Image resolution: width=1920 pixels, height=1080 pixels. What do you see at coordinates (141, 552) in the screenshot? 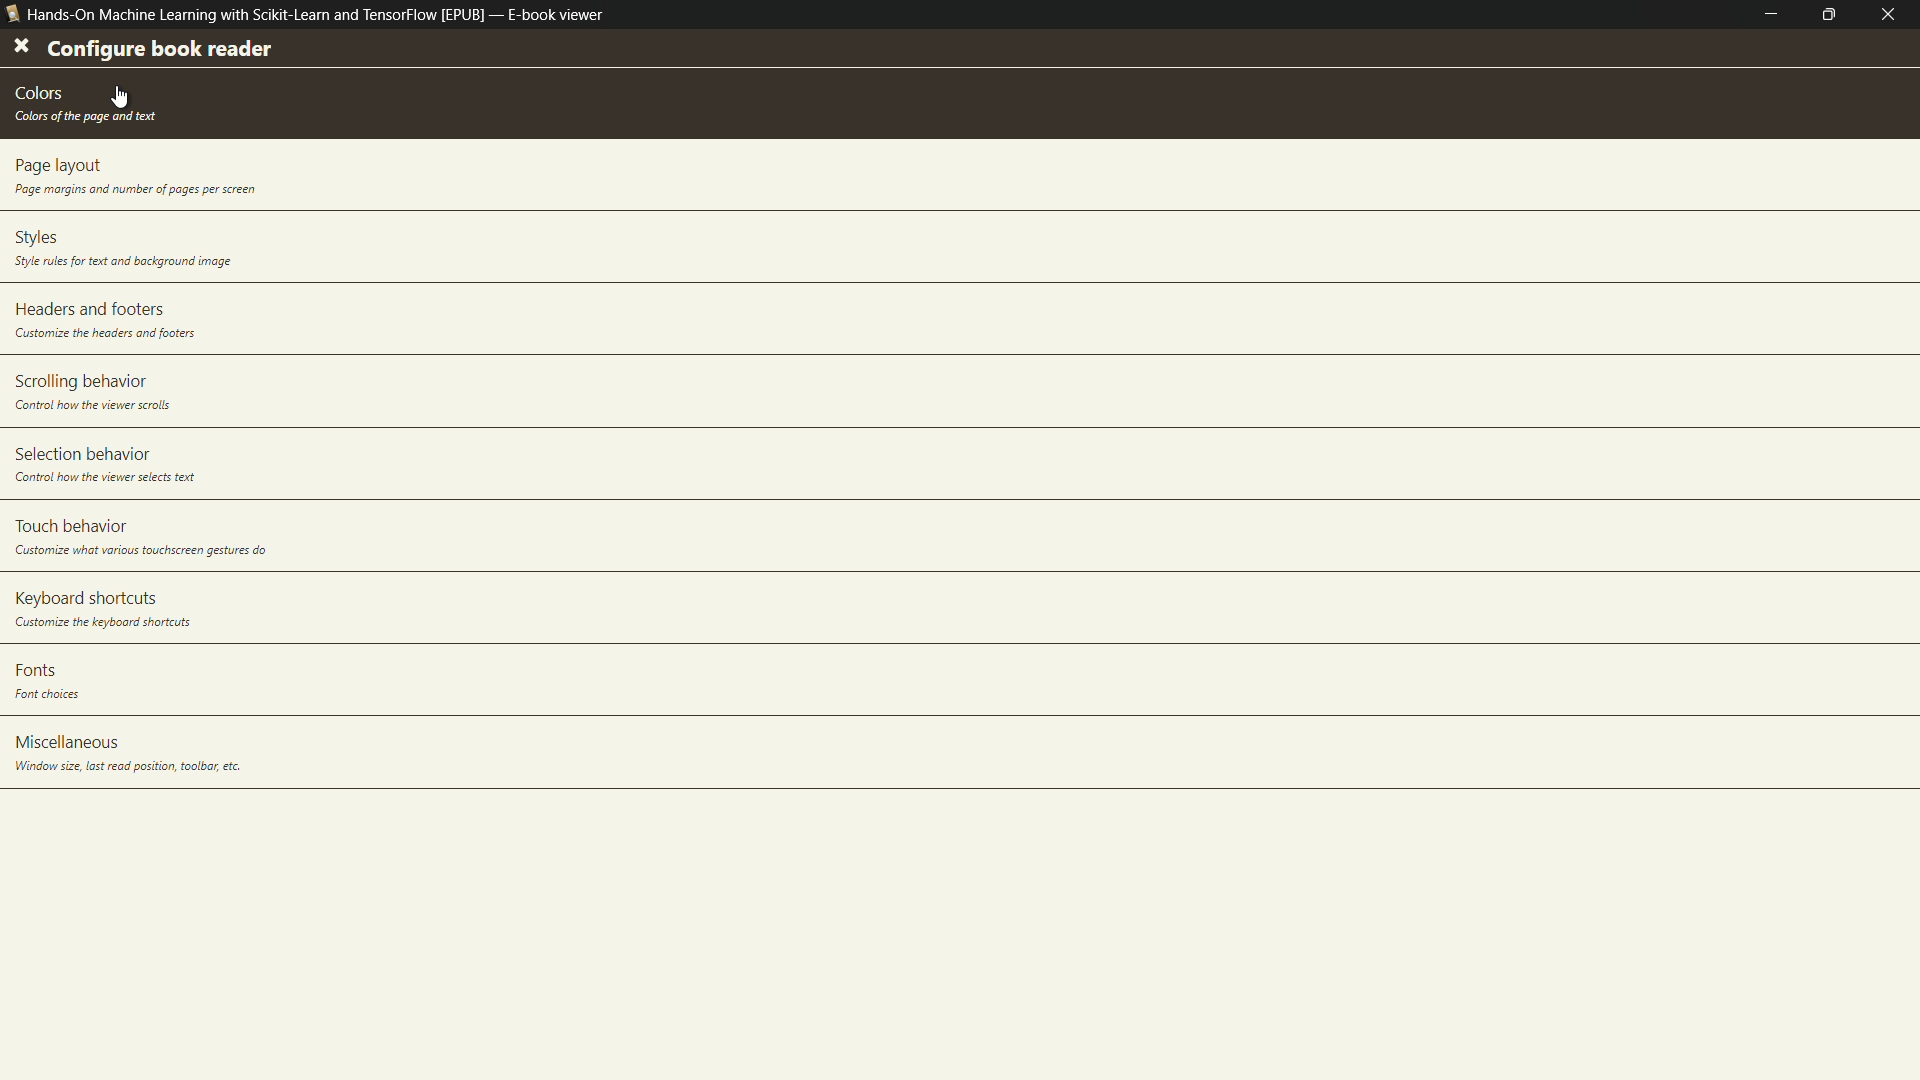
I see `text` at bounding box center [141, 552].